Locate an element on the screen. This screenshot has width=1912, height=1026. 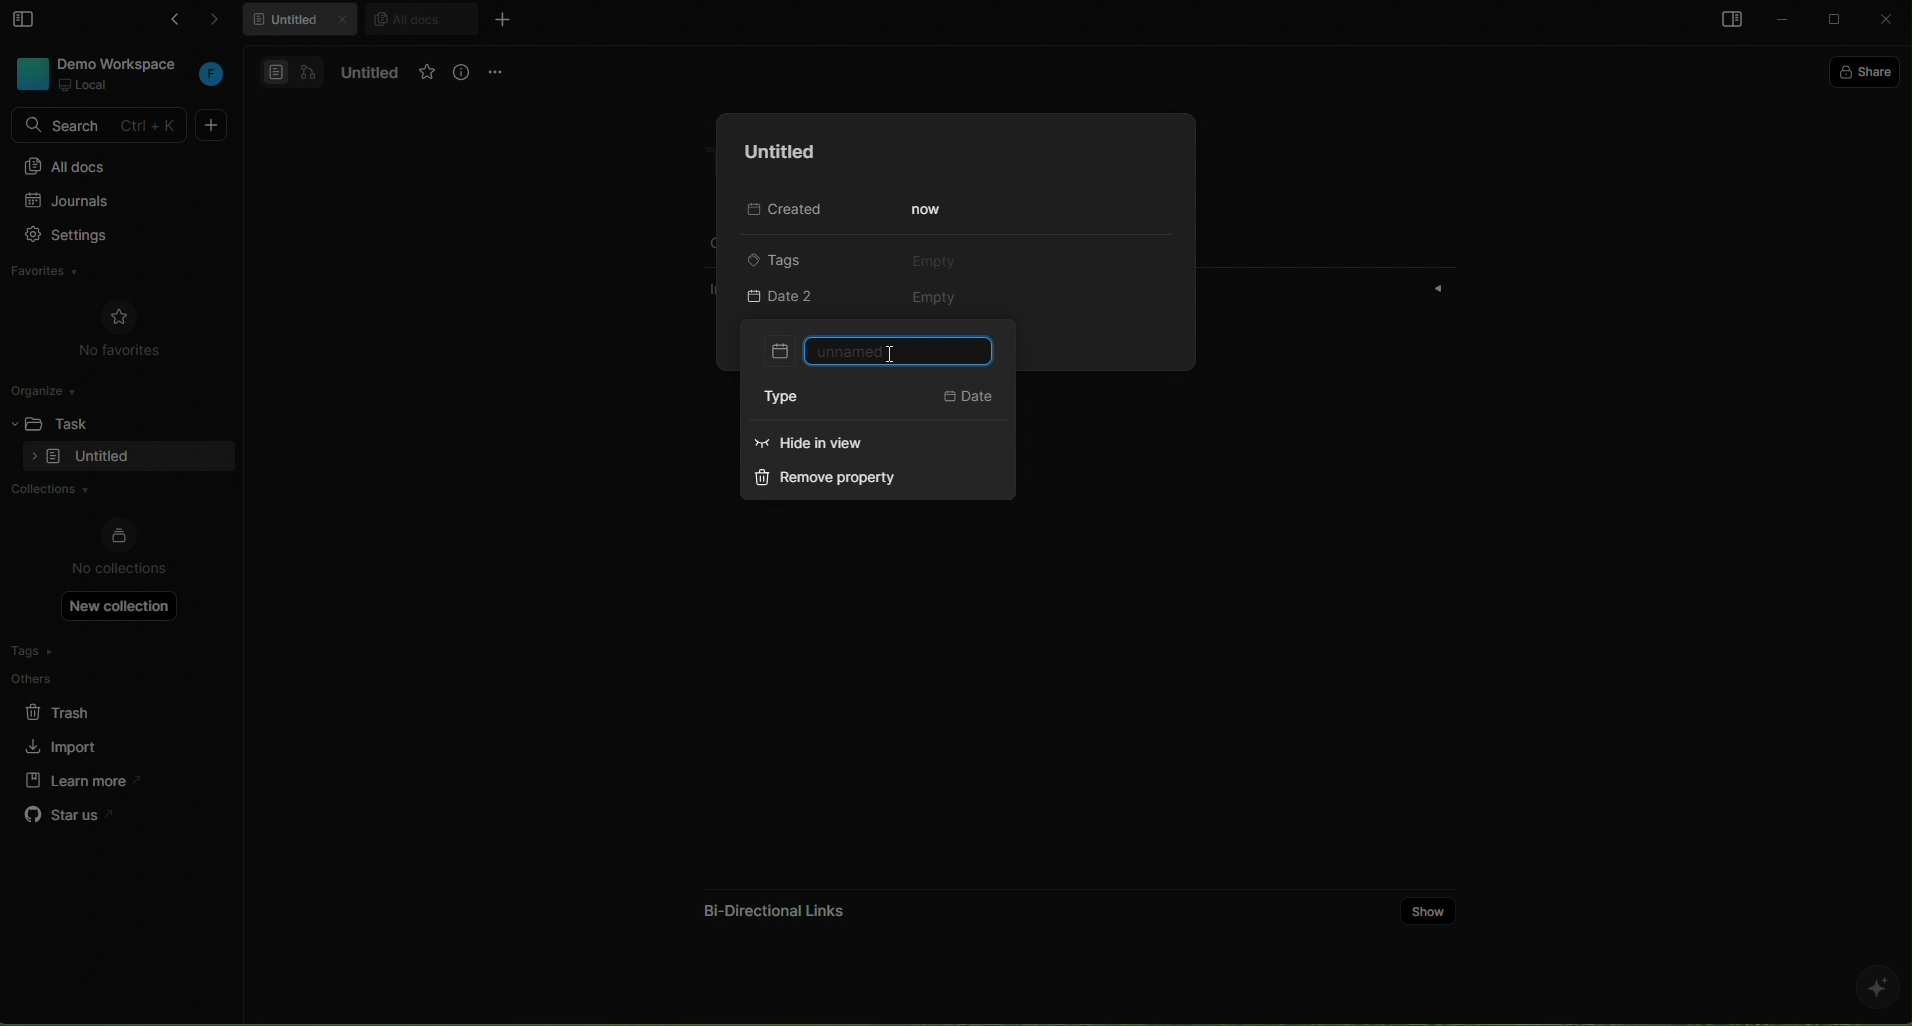
DEMO WORKSPACE is located at coordinates (123, 63).